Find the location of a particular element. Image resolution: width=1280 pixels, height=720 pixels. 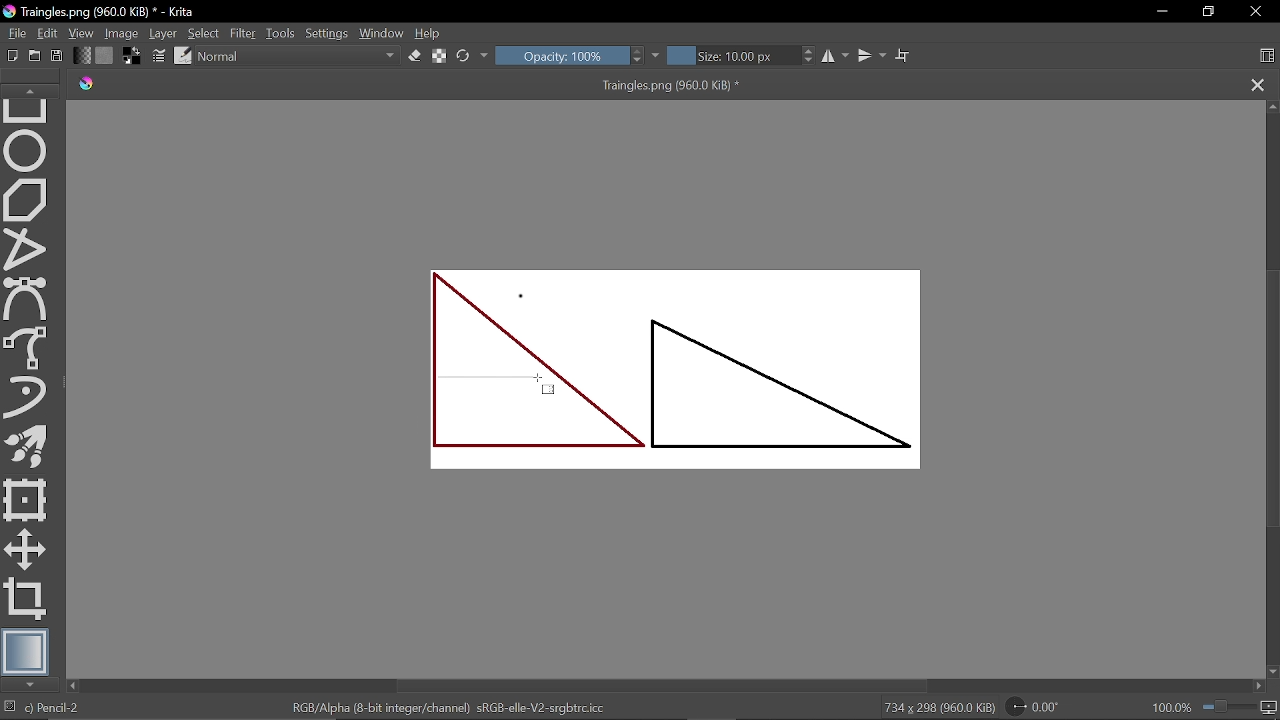

Layer is located at coordinates (162, 32).